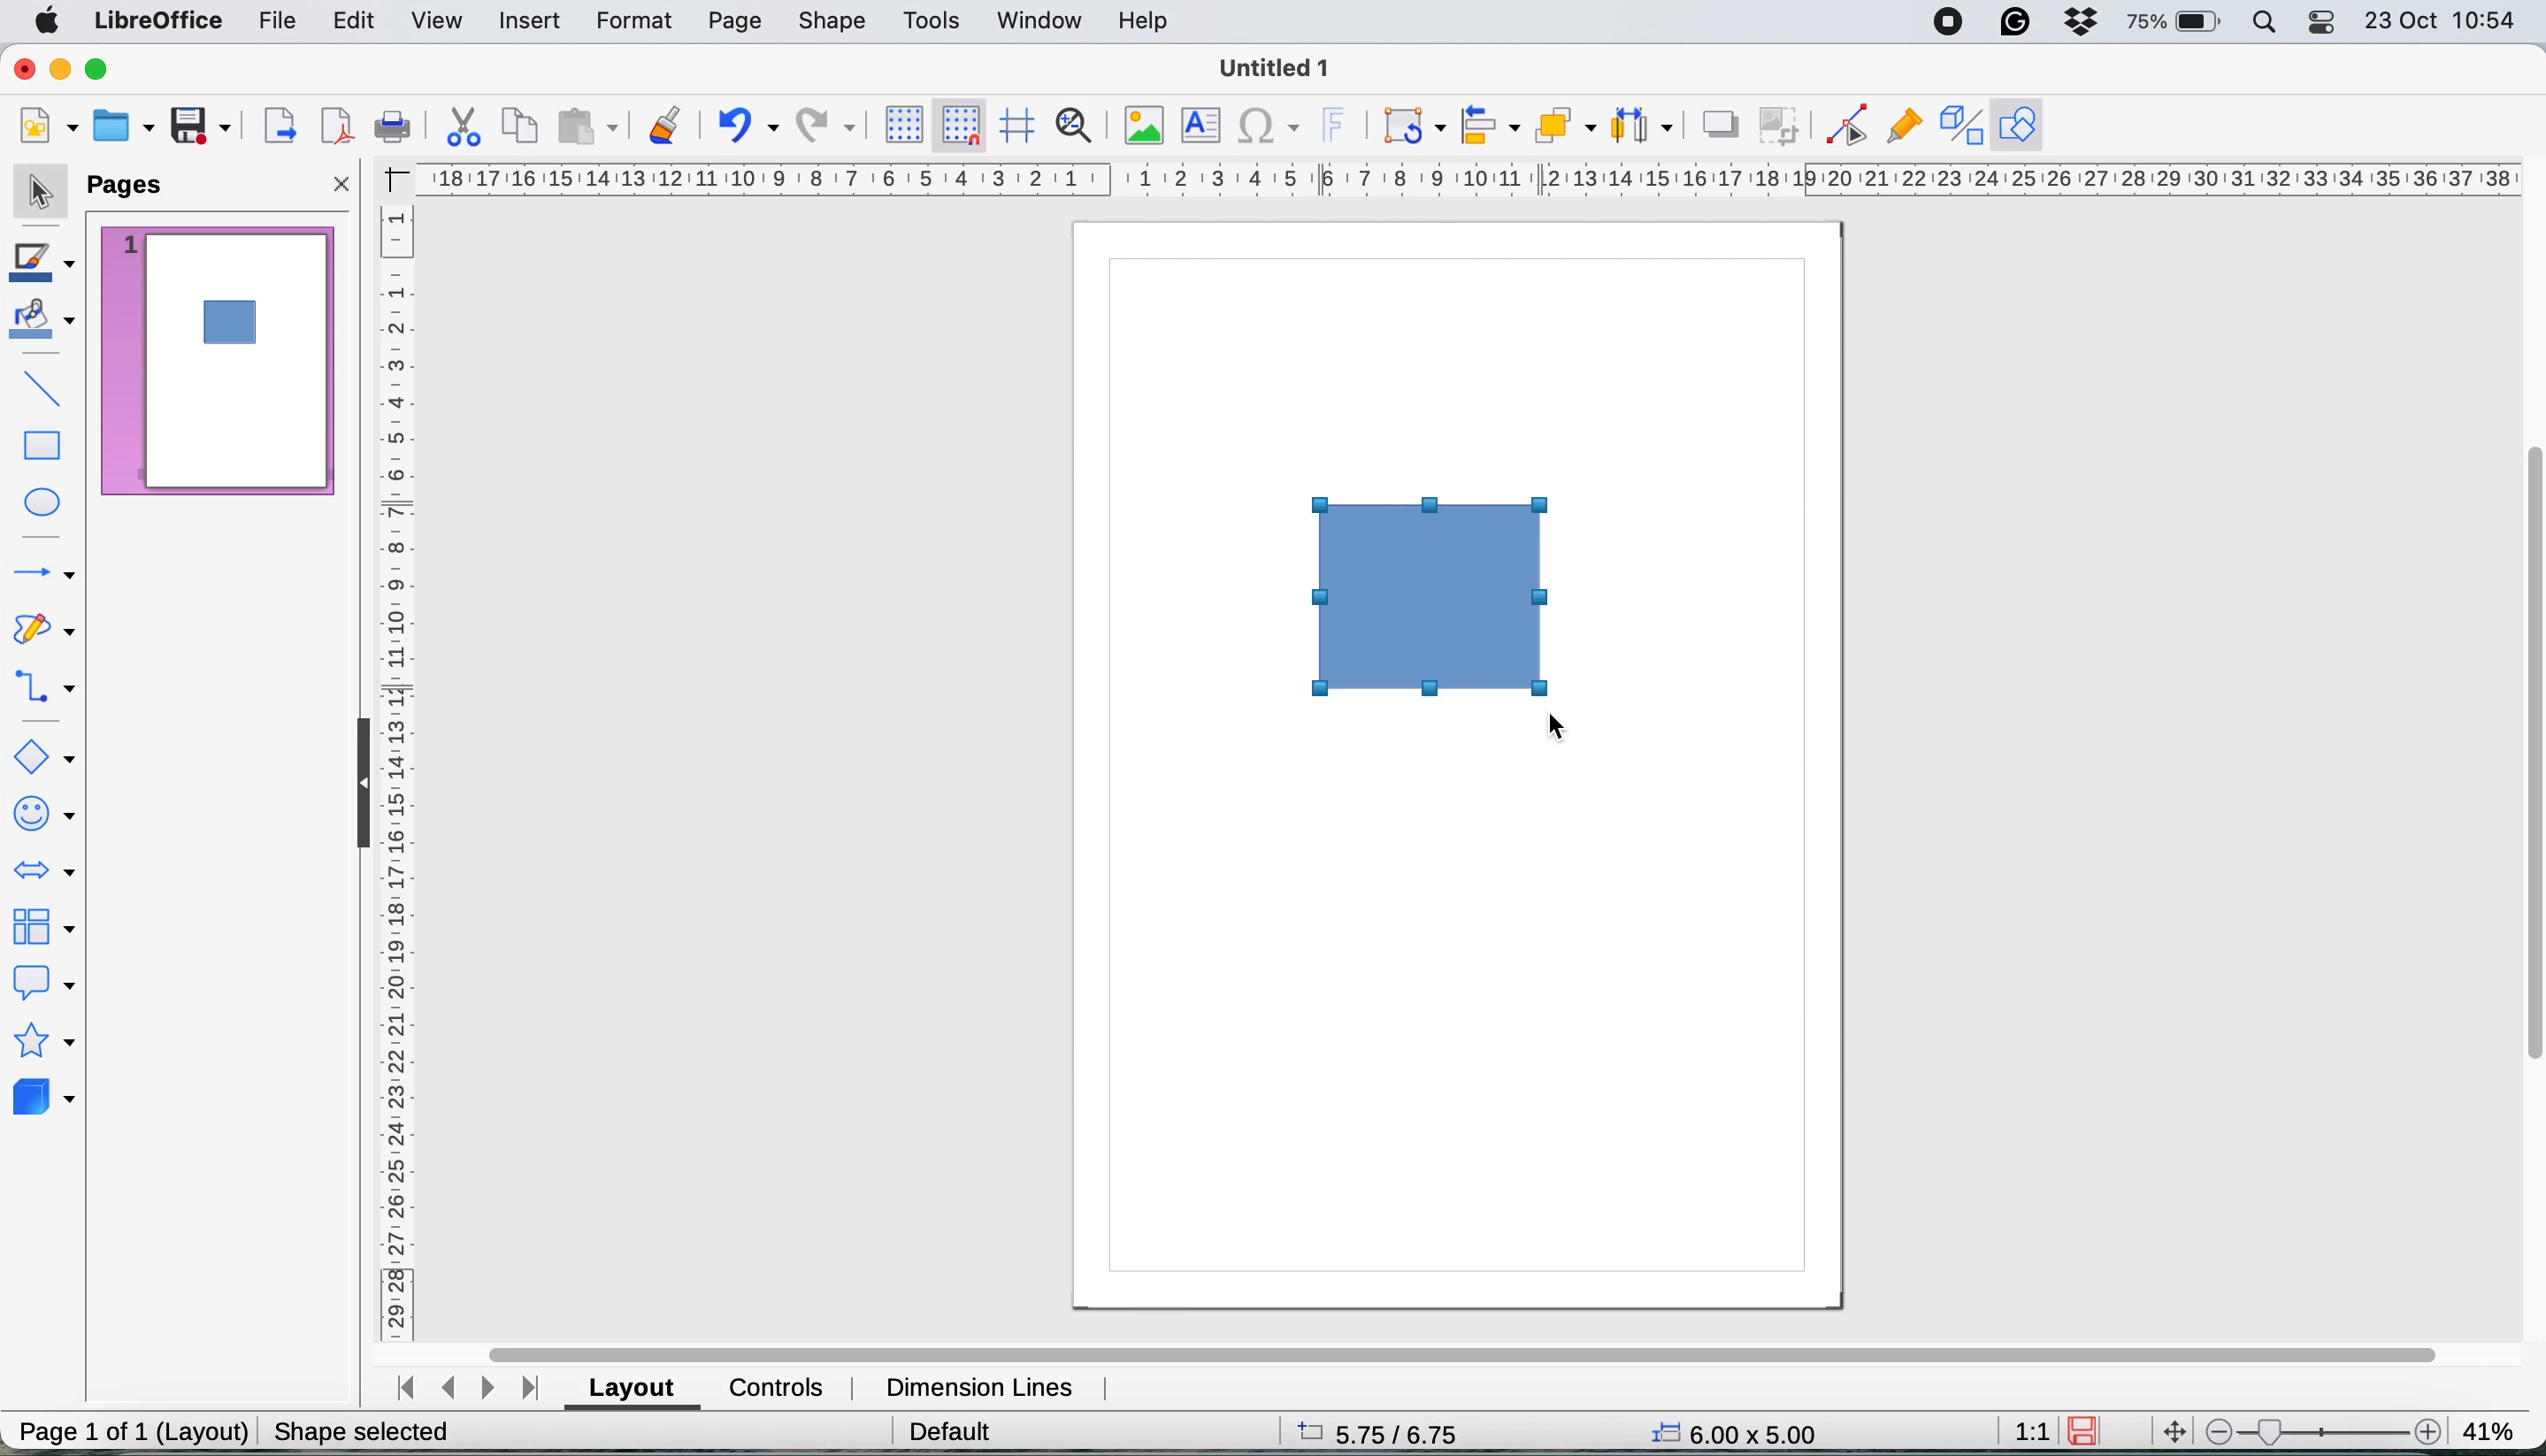 This screenshot has width=2546, height=1456. What do you see at coordinates (354, 781) in the screenshot?
I see `collapse` at bounding box center [354, 781].